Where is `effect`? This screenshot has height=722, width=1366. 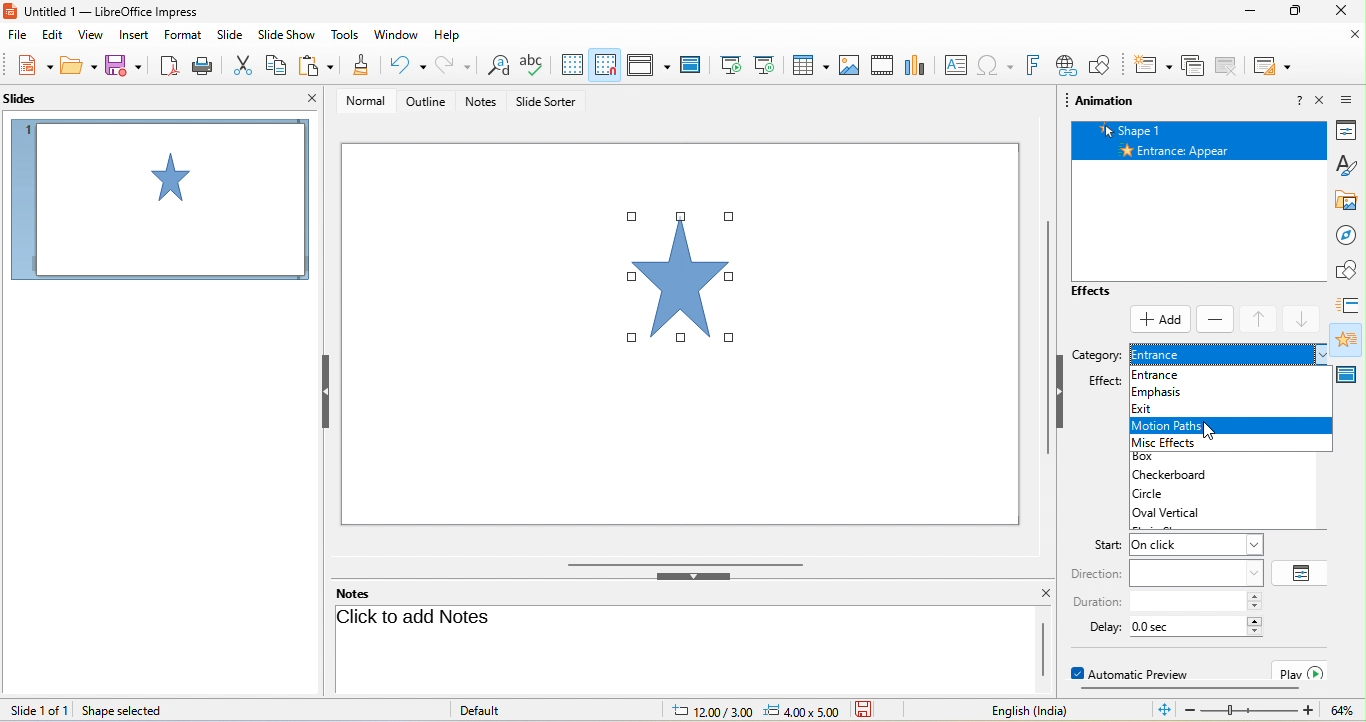
effect is located at coordinates (1101, 382).